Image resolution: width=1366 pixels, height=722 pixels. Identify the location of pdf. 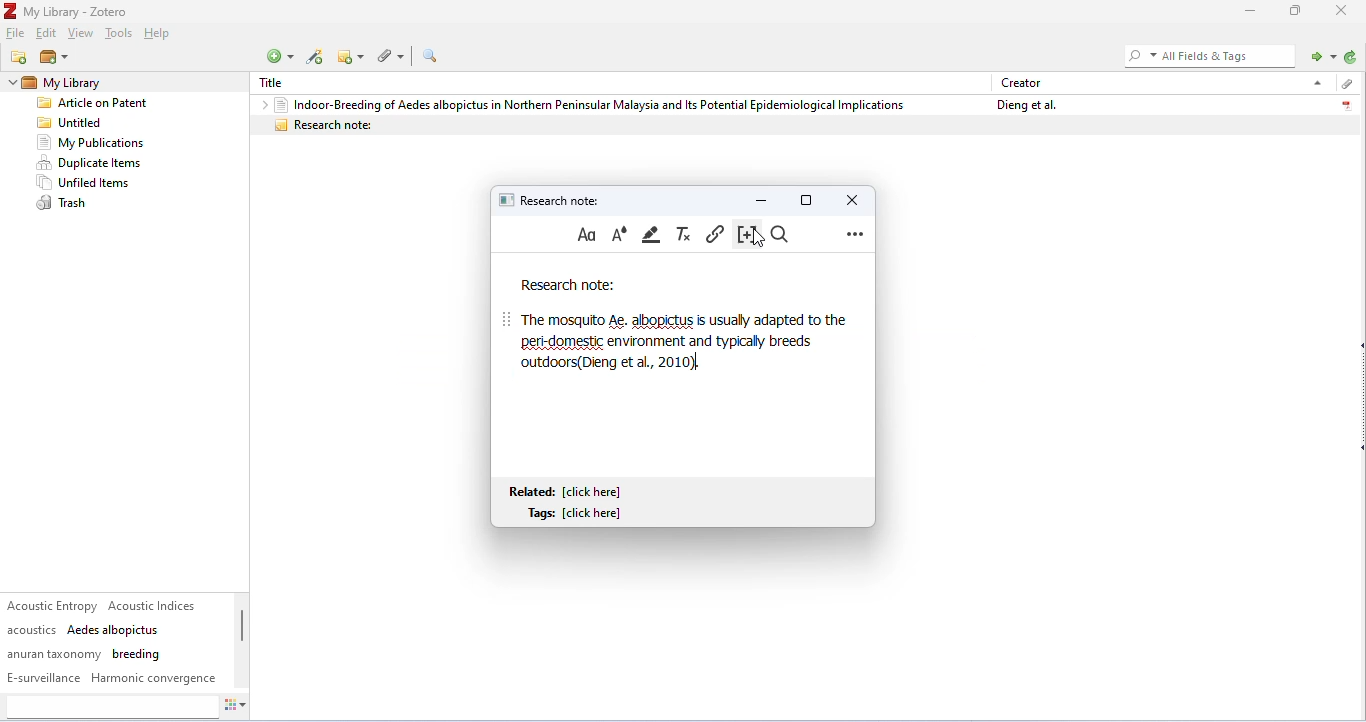
(1346, 103).